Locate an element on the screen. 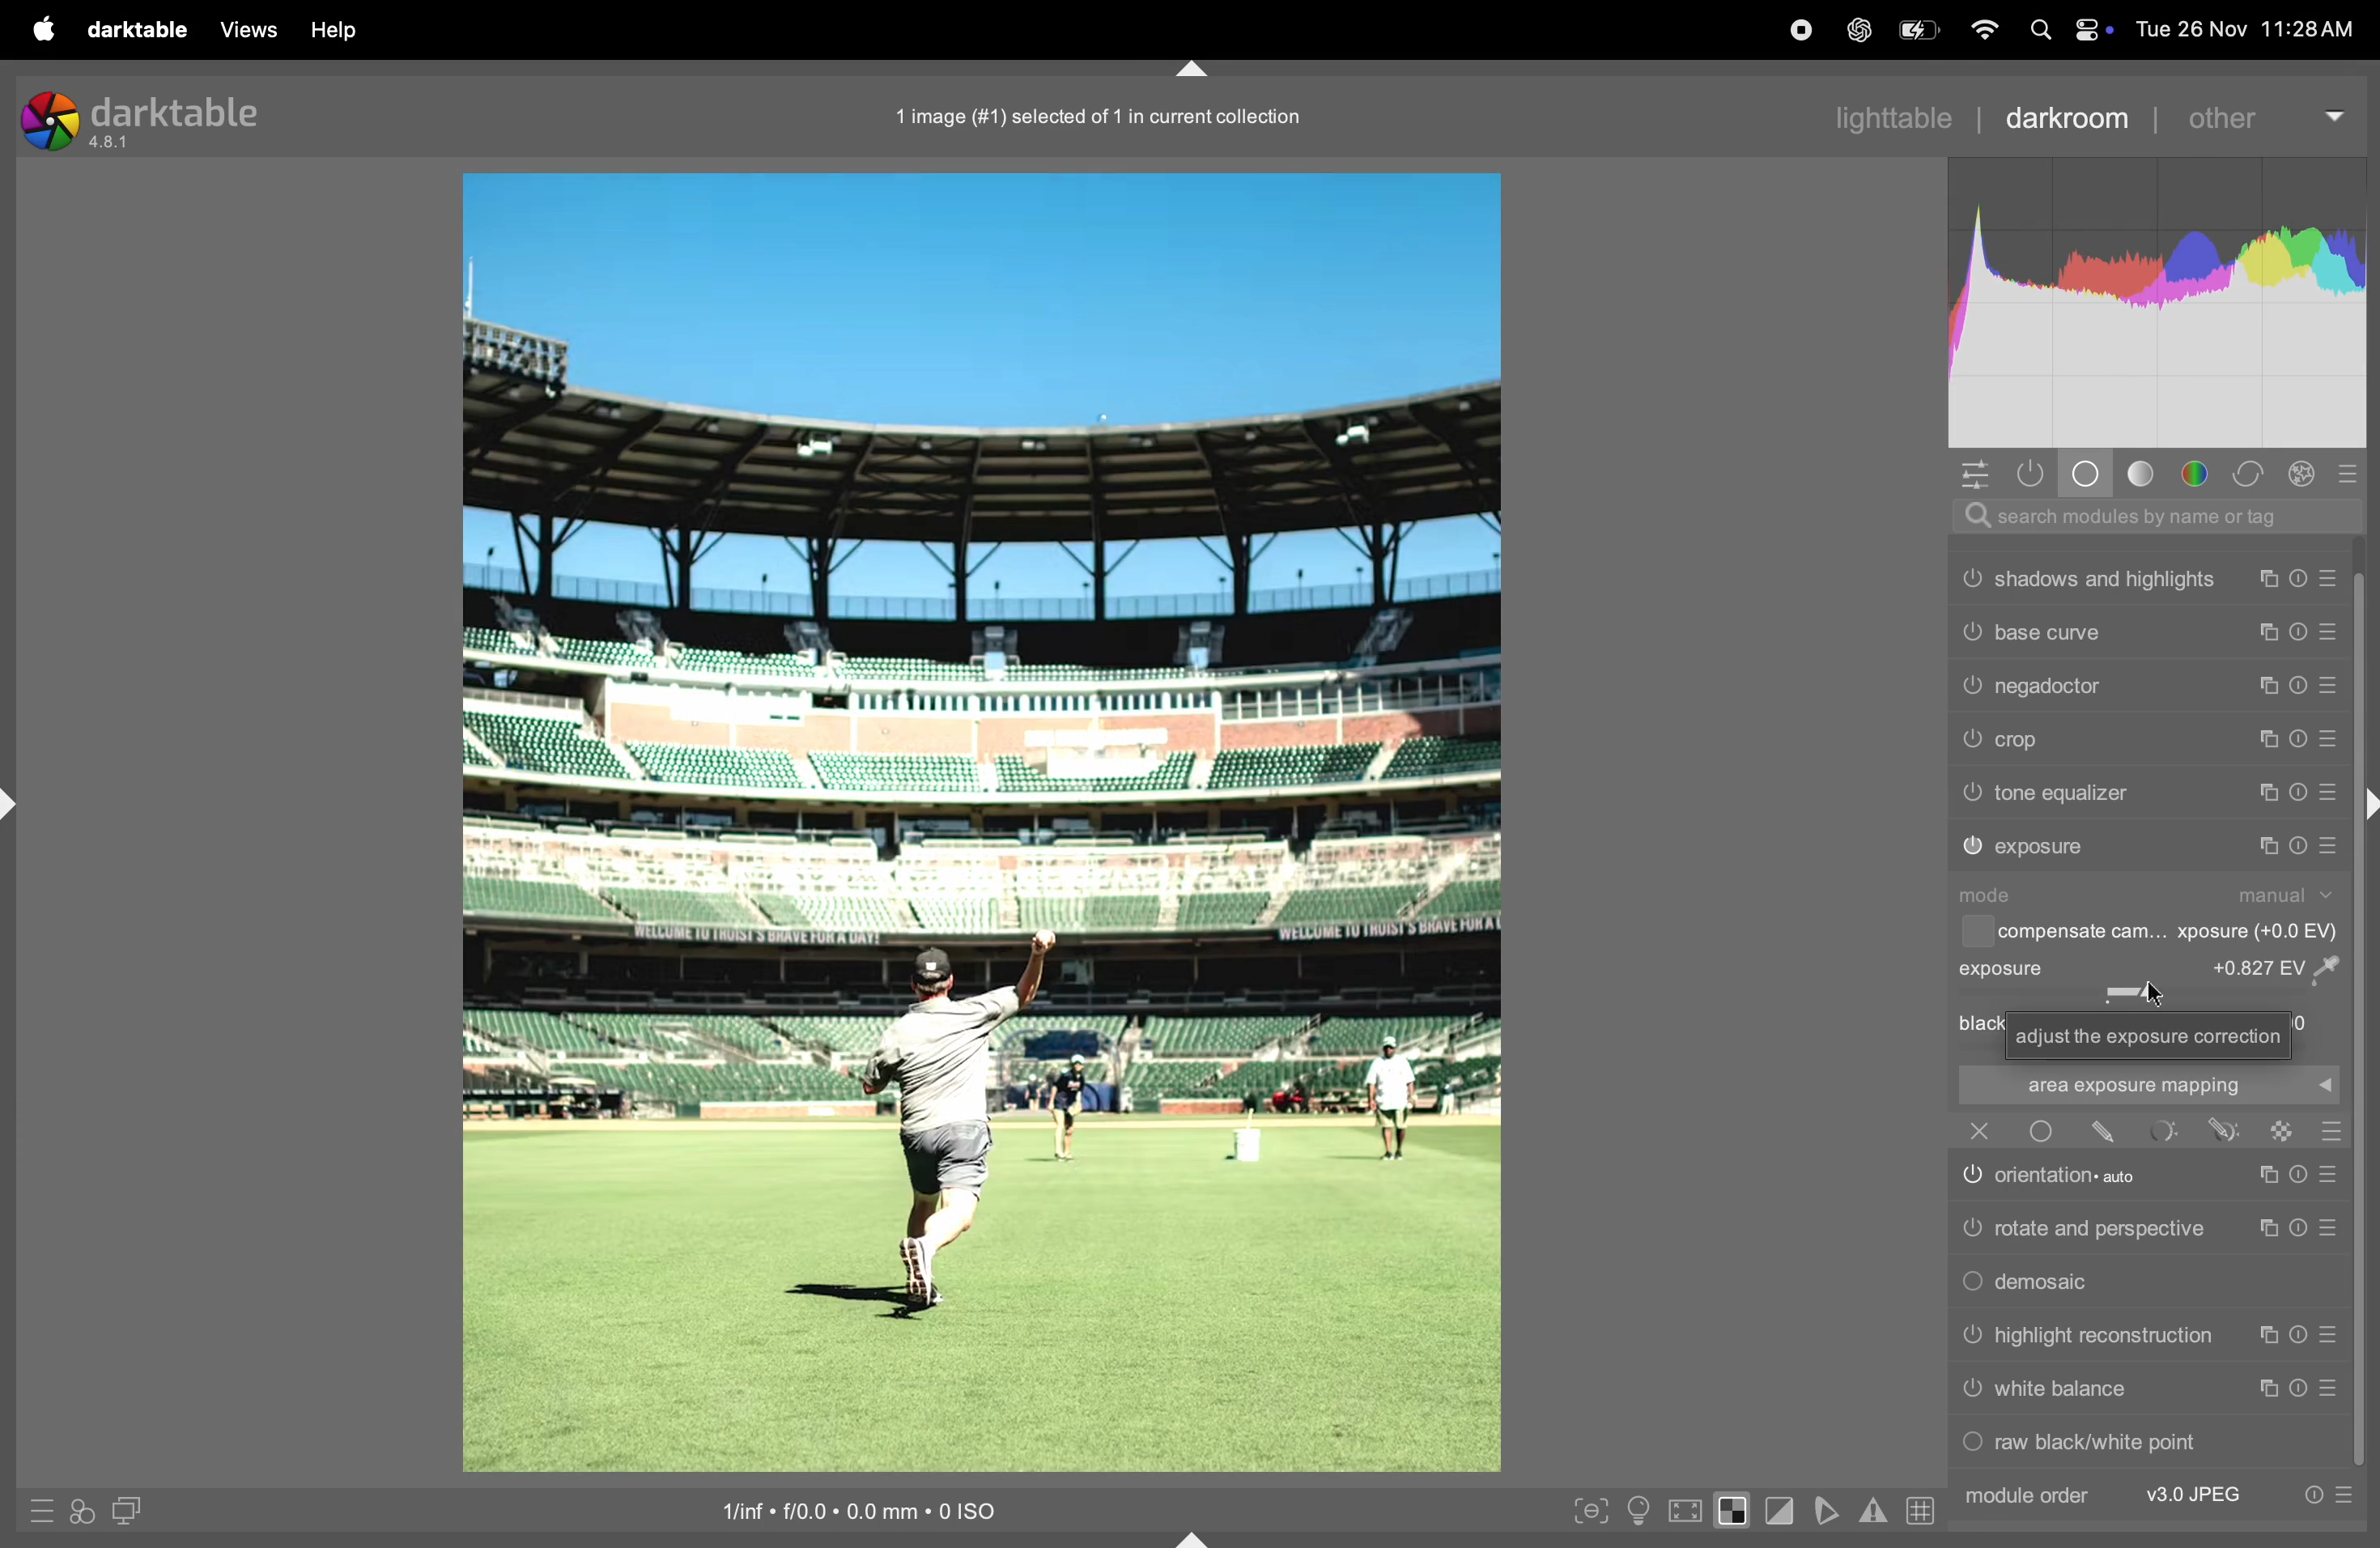  record is located at coordinates (1799, 29).